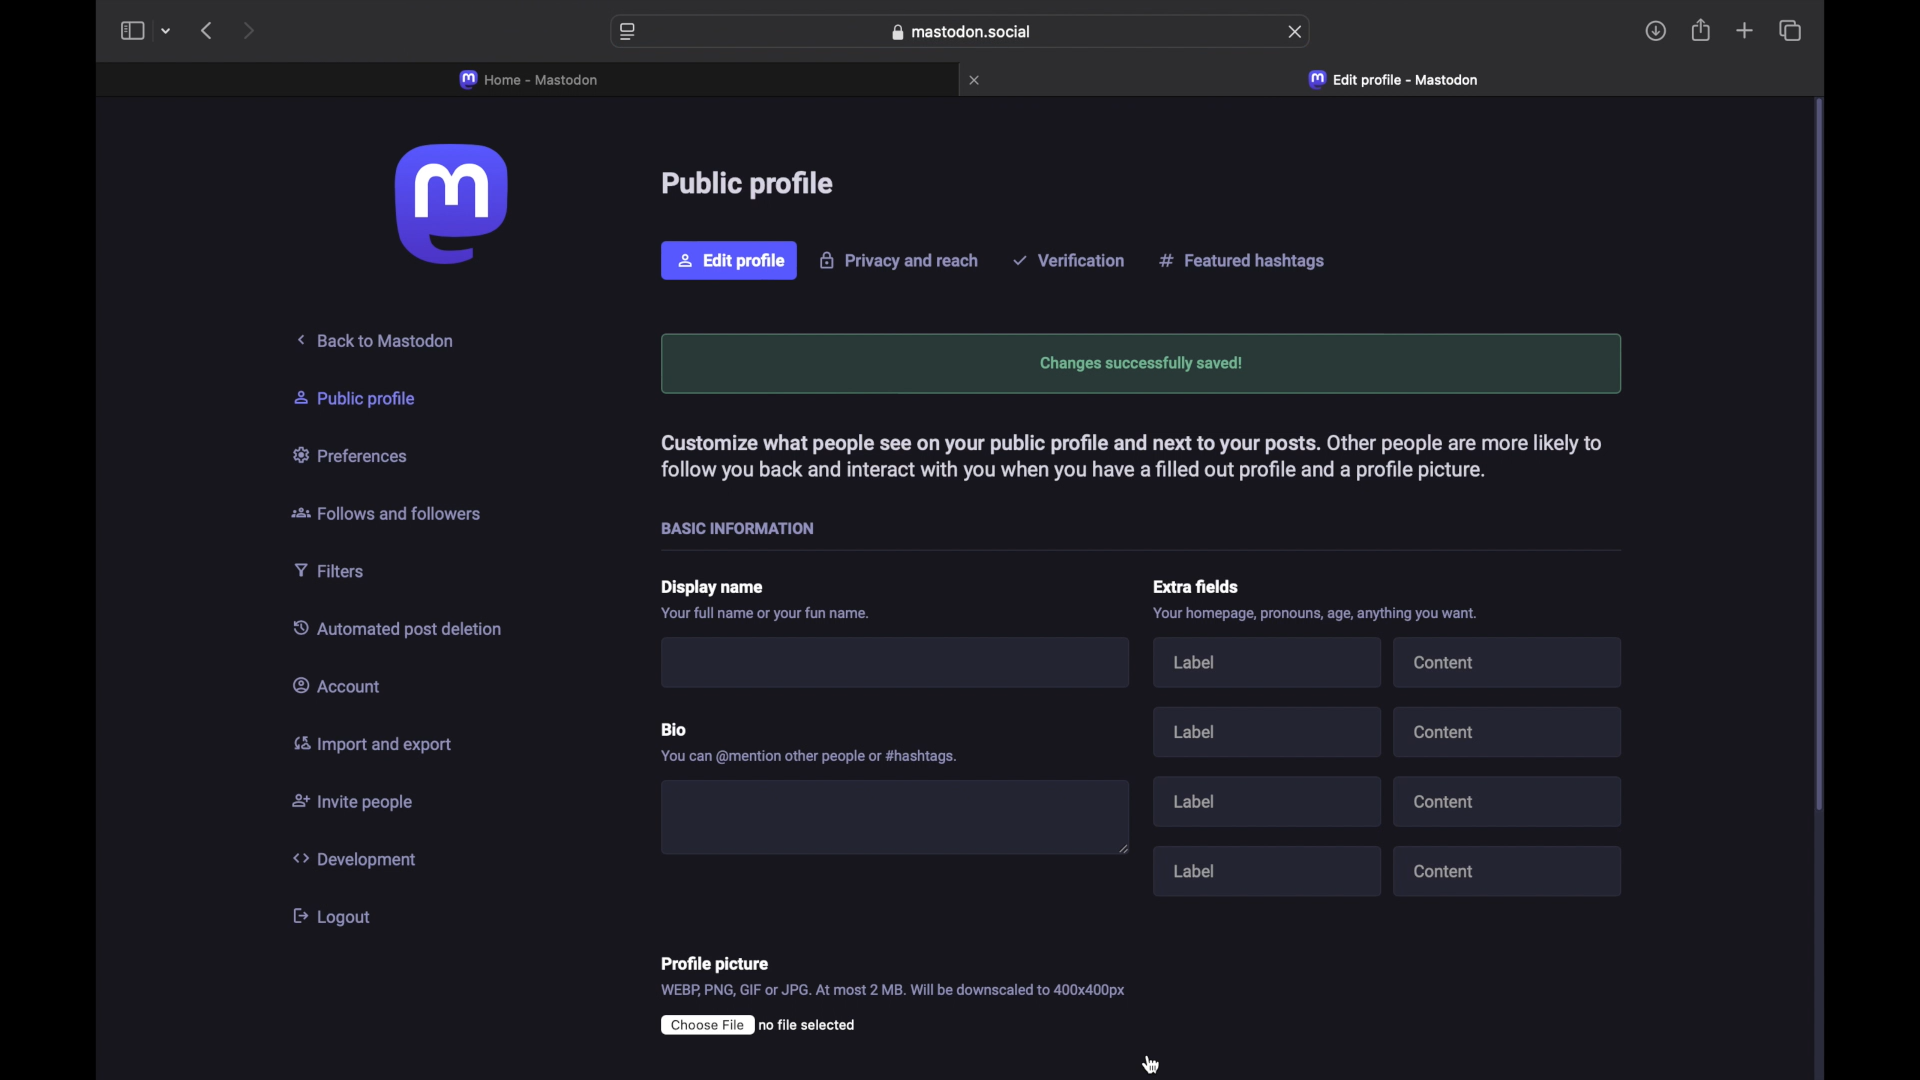 Image resolution: width=1920 pixels, height=1080 pixels. I want to click on Preferences, so click(347, 460).